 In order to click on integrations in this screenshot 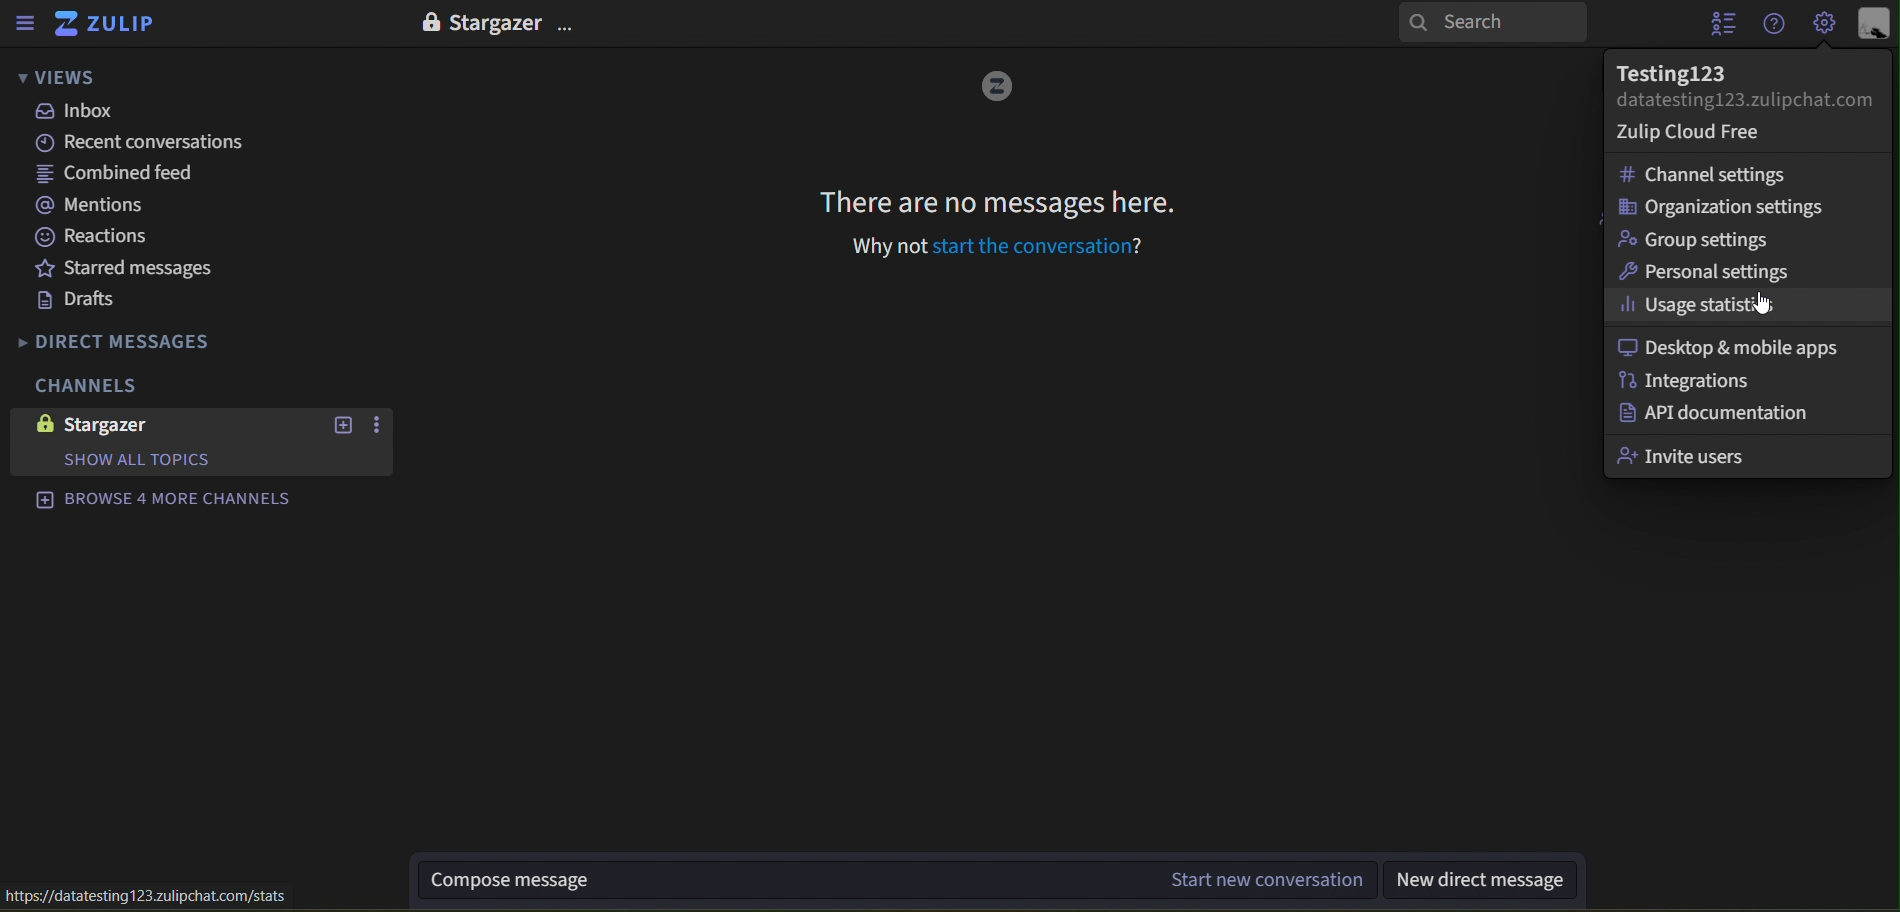, I will do `click(1691, 381)`.